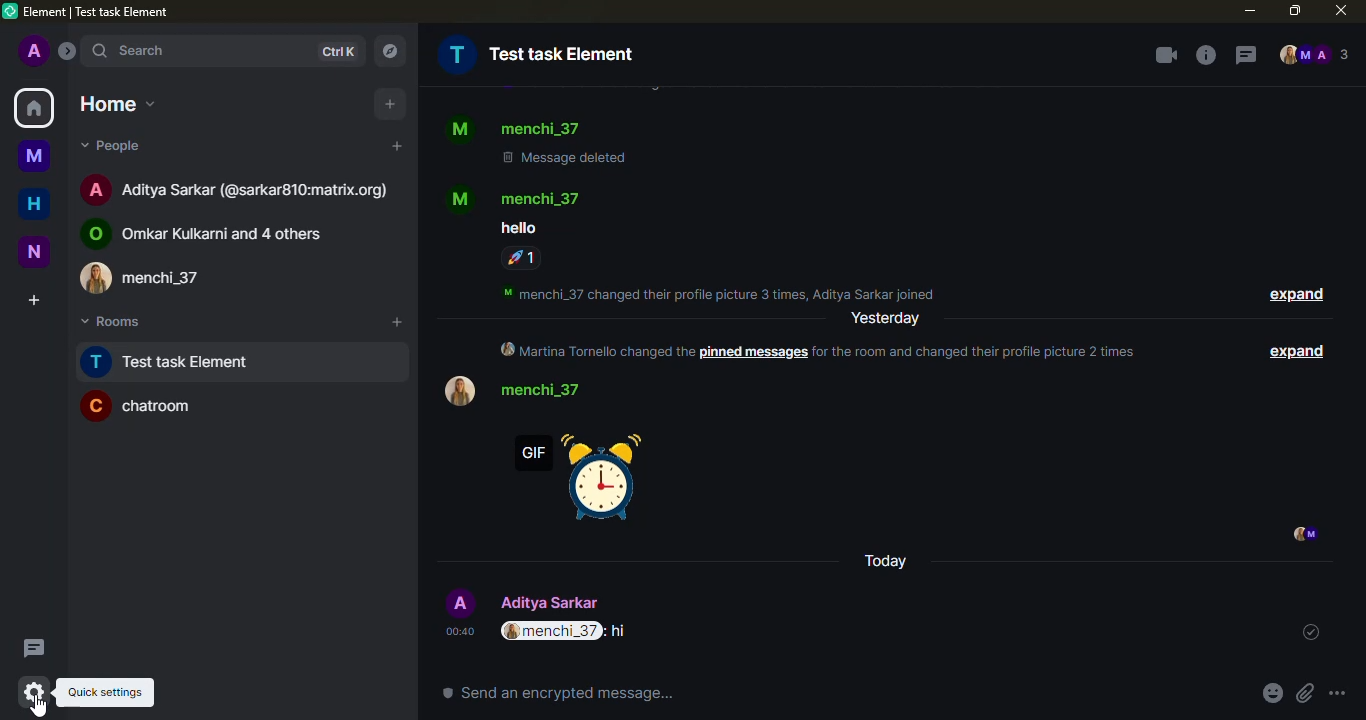 Image resolution: width=1366 pixels, height=720 pixels. I want to click on today, so click(887, 562).